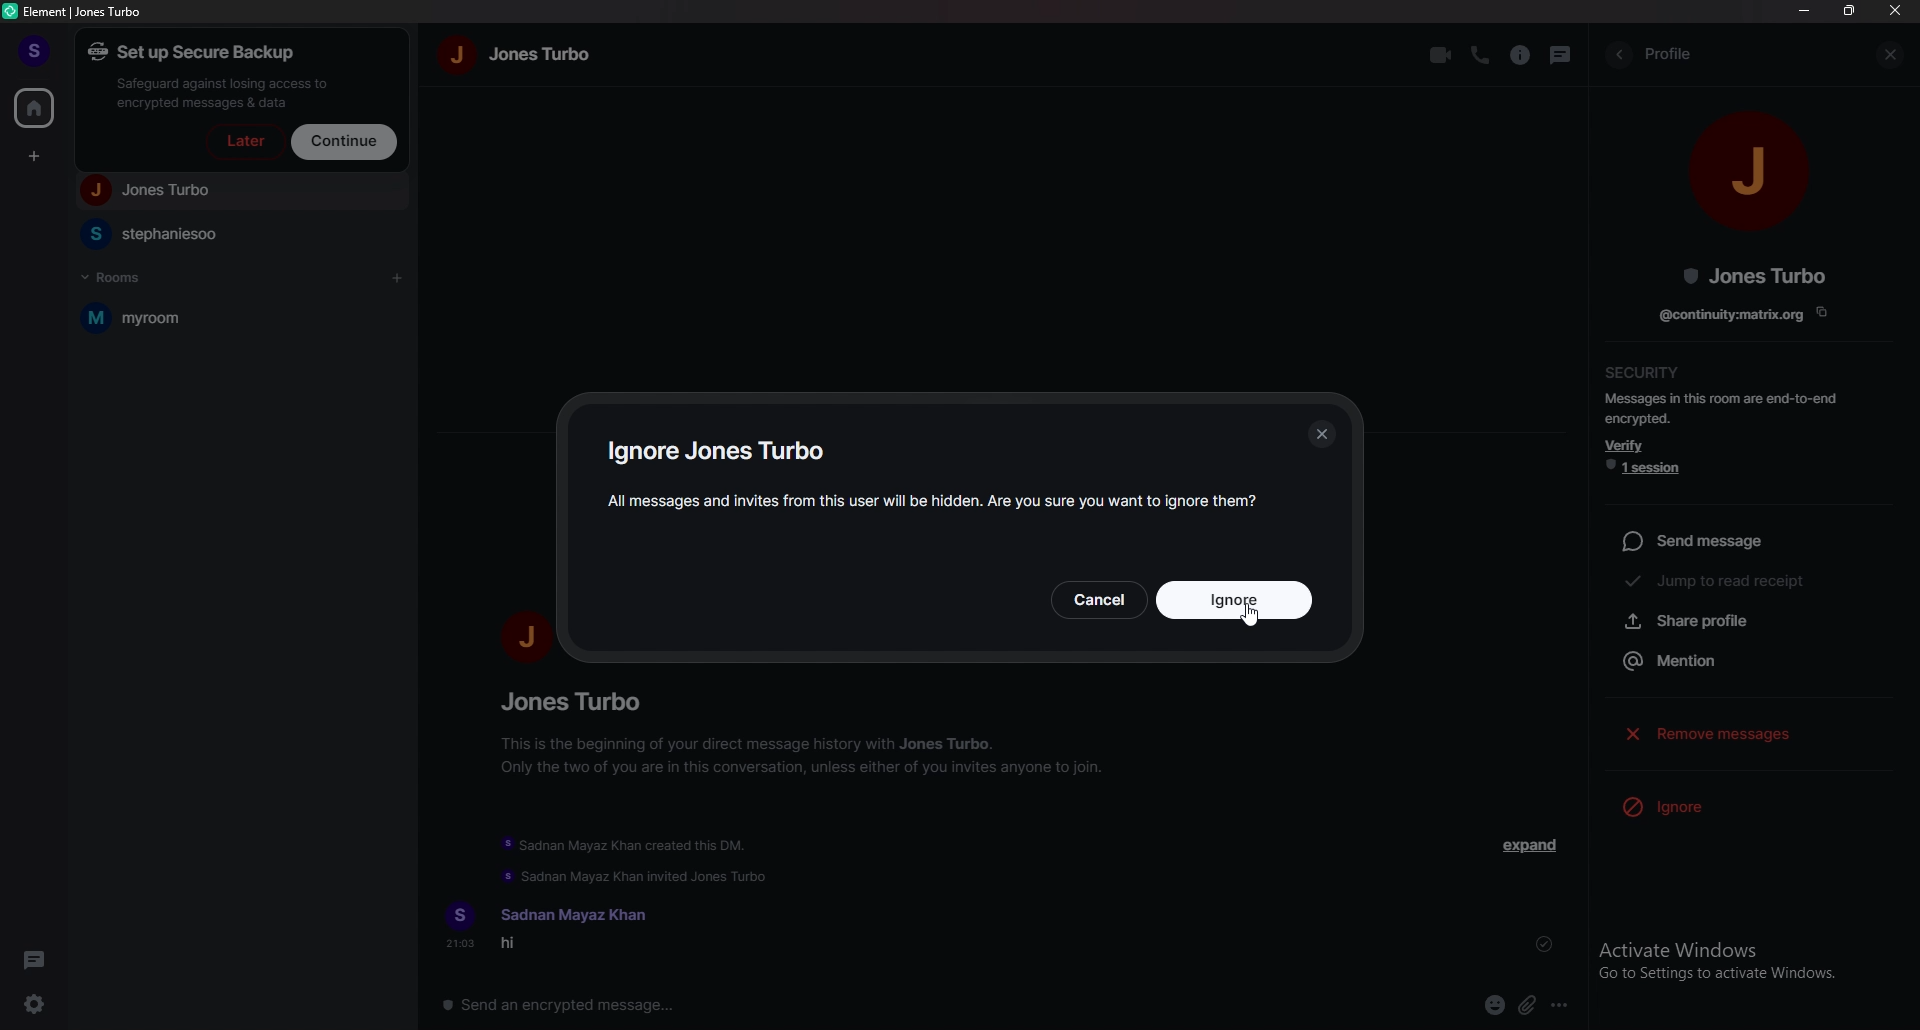  Describe the element at coordinates (1748, 805) in the screenshot. I see `ignore` at that location.